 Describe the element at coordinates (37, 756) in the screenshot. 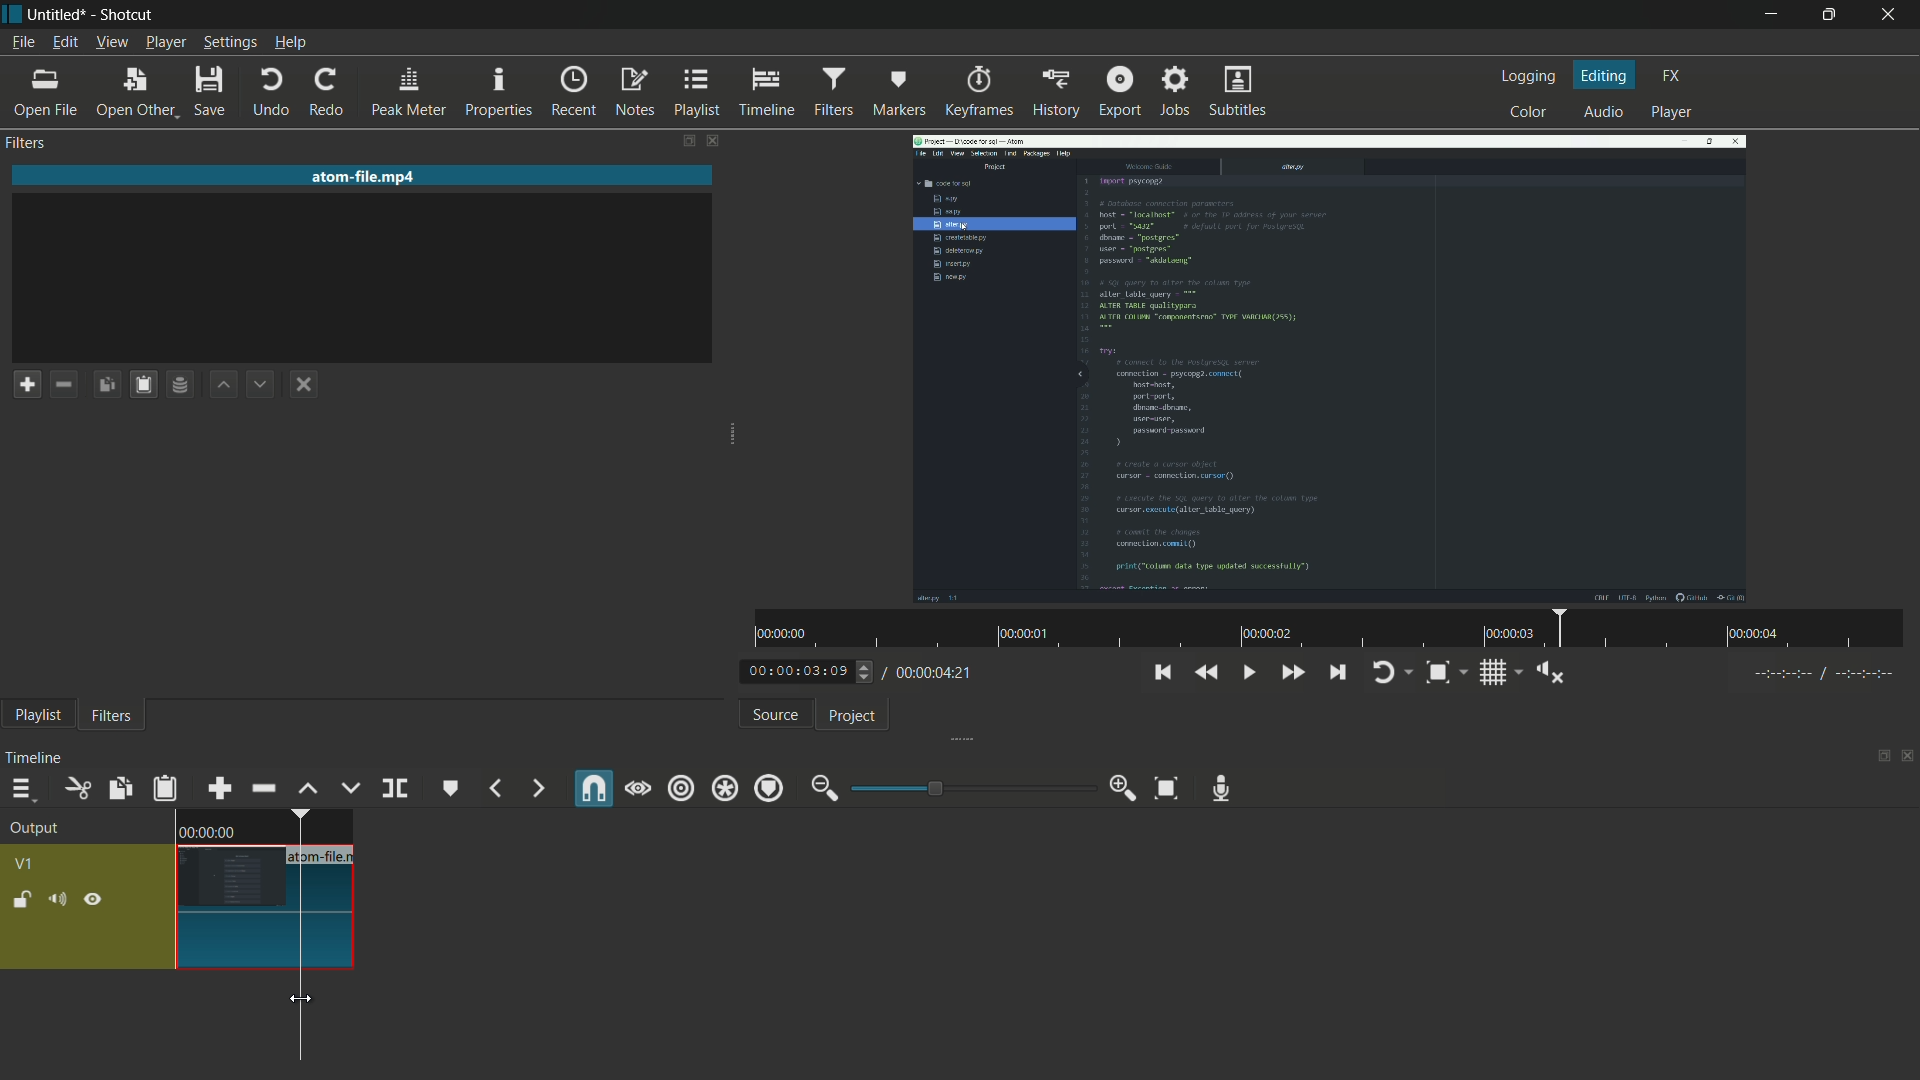

I see `timeline` at that location.